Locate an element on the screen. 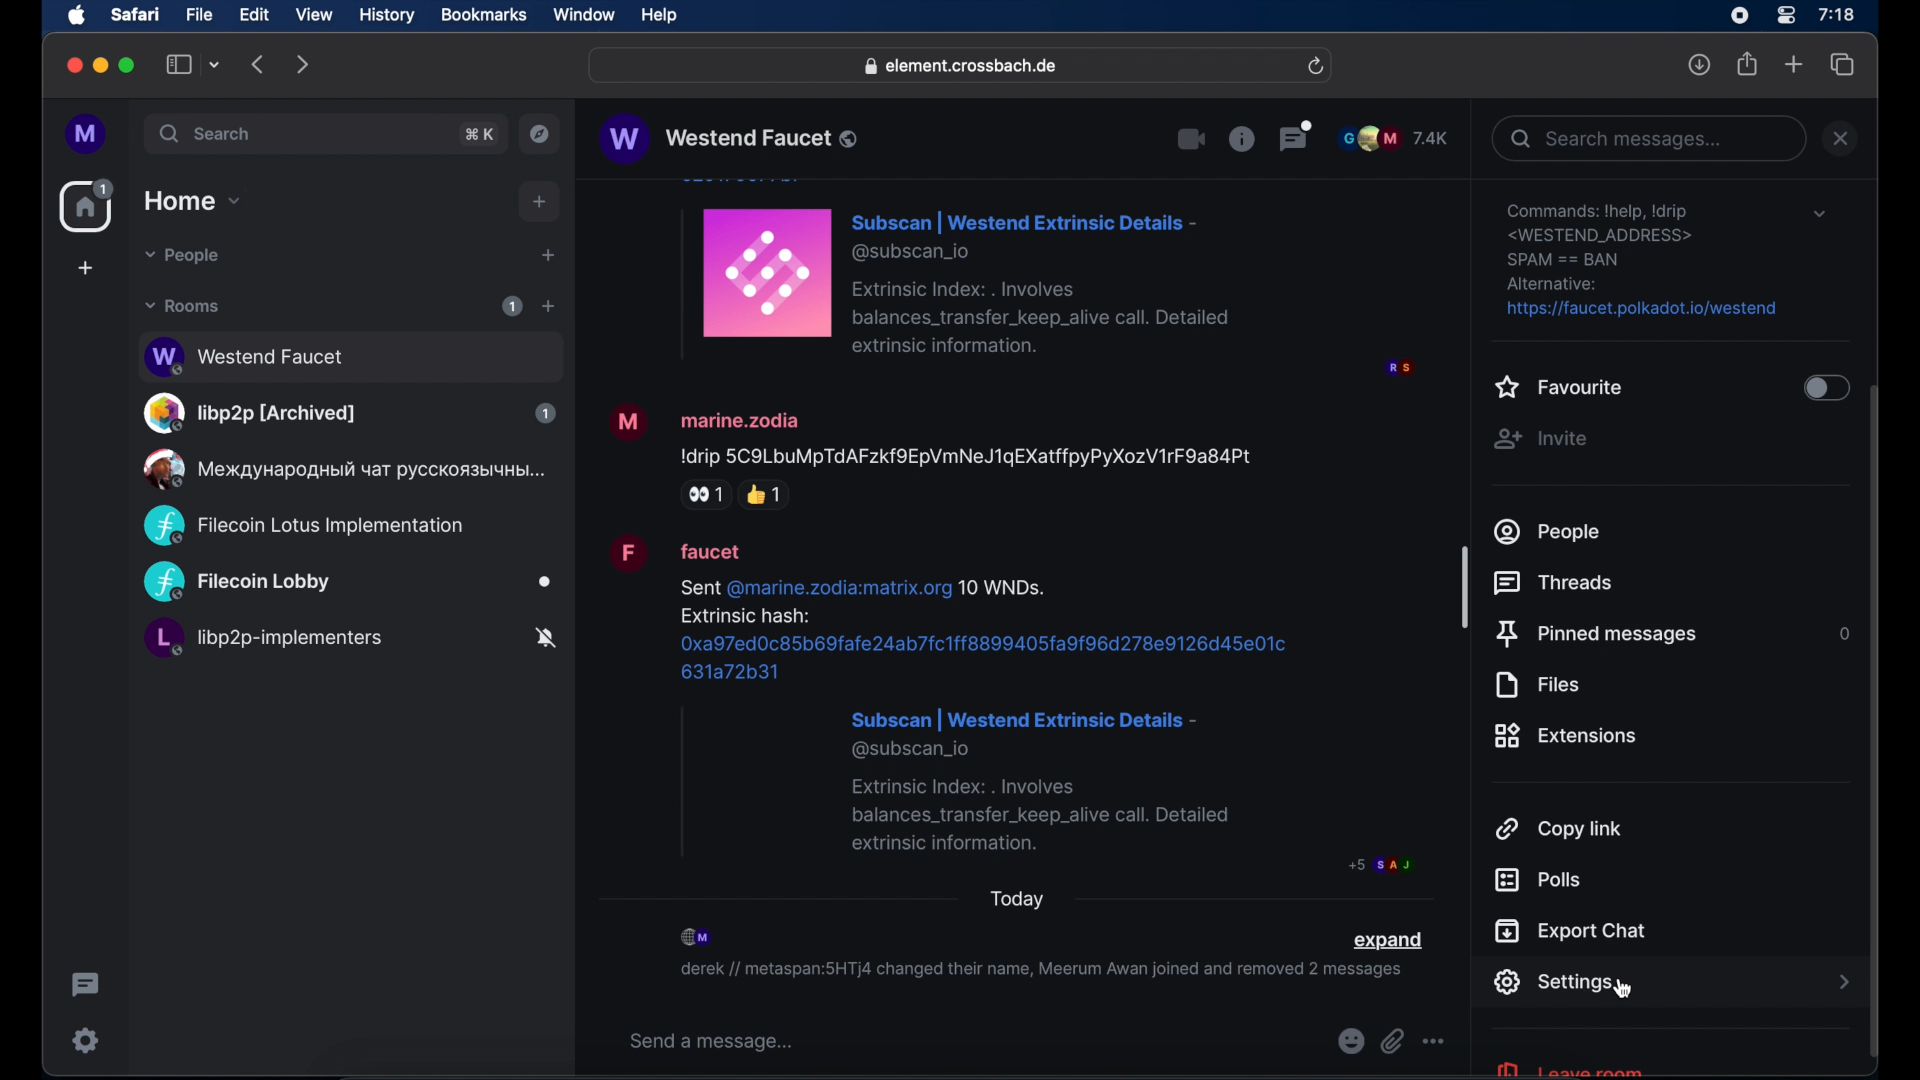  1 is located at coordinates (512, 306).